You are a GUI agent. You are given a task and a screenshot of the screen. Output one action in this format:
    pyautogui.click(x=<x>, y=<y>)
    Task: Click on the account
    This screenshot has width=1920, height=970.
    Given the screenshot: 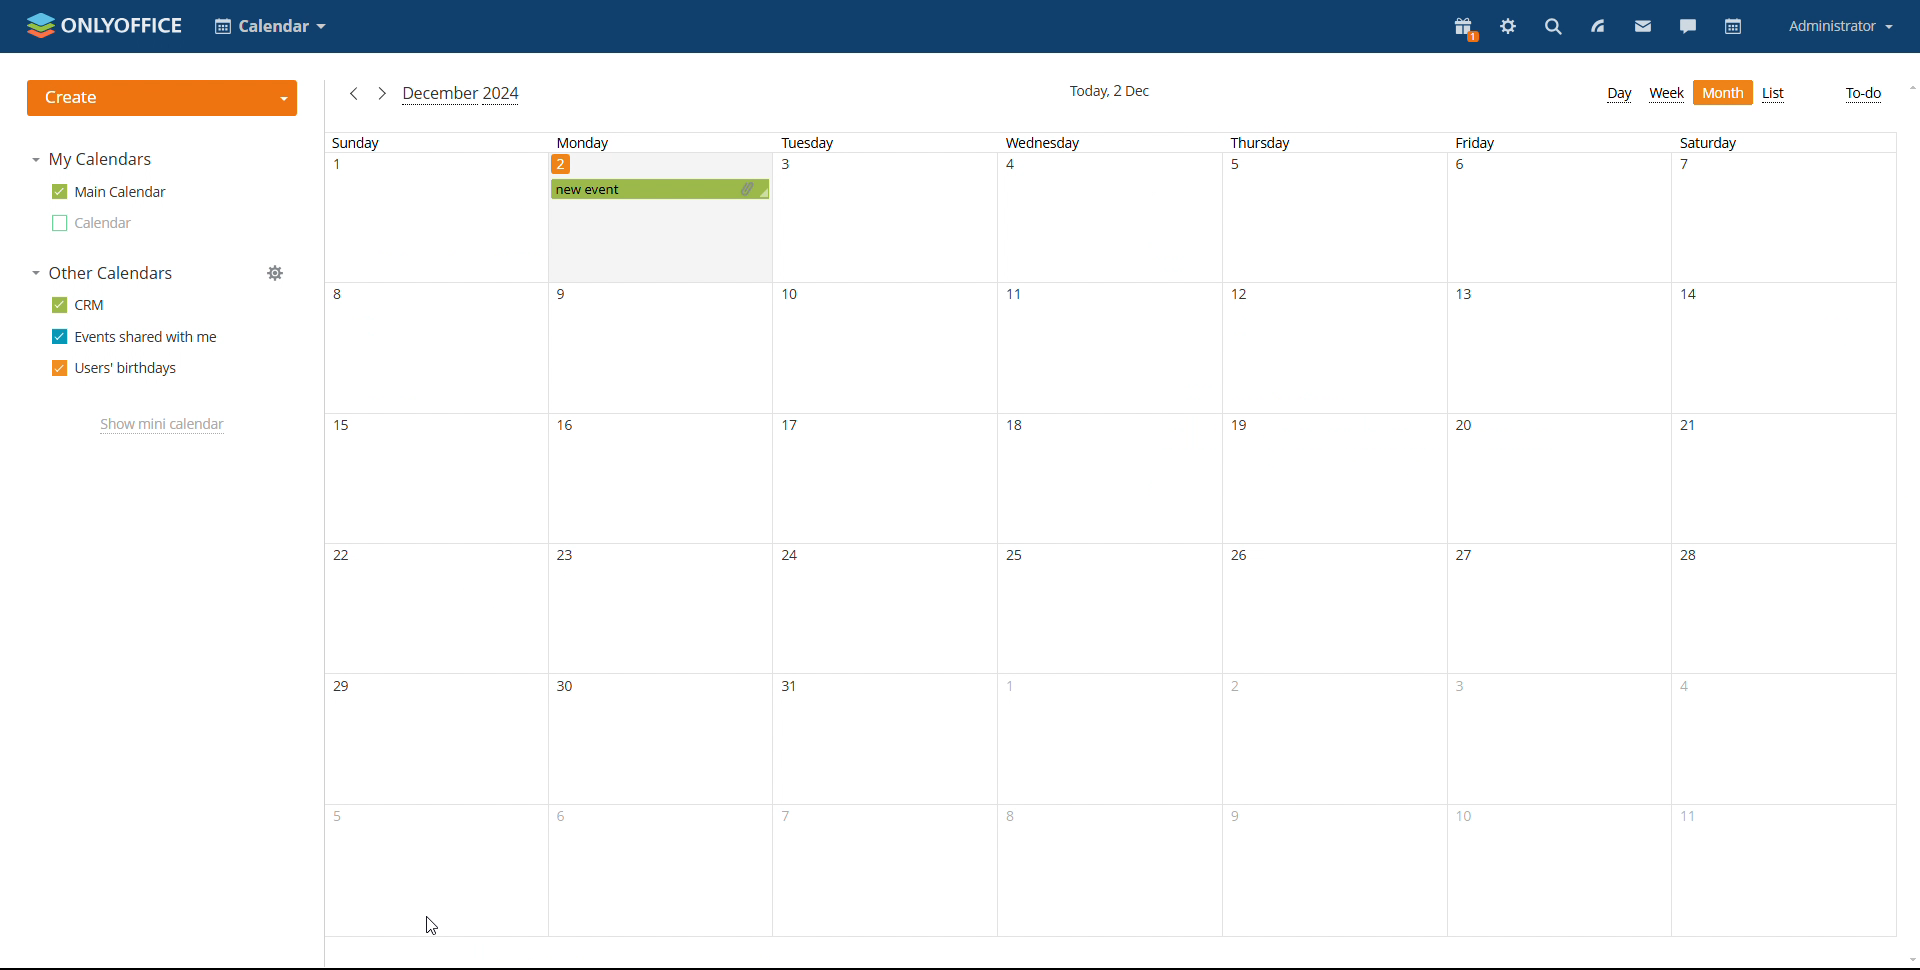 What is the action you would take?
    pyautogui.click(x=1841, y=28)
    